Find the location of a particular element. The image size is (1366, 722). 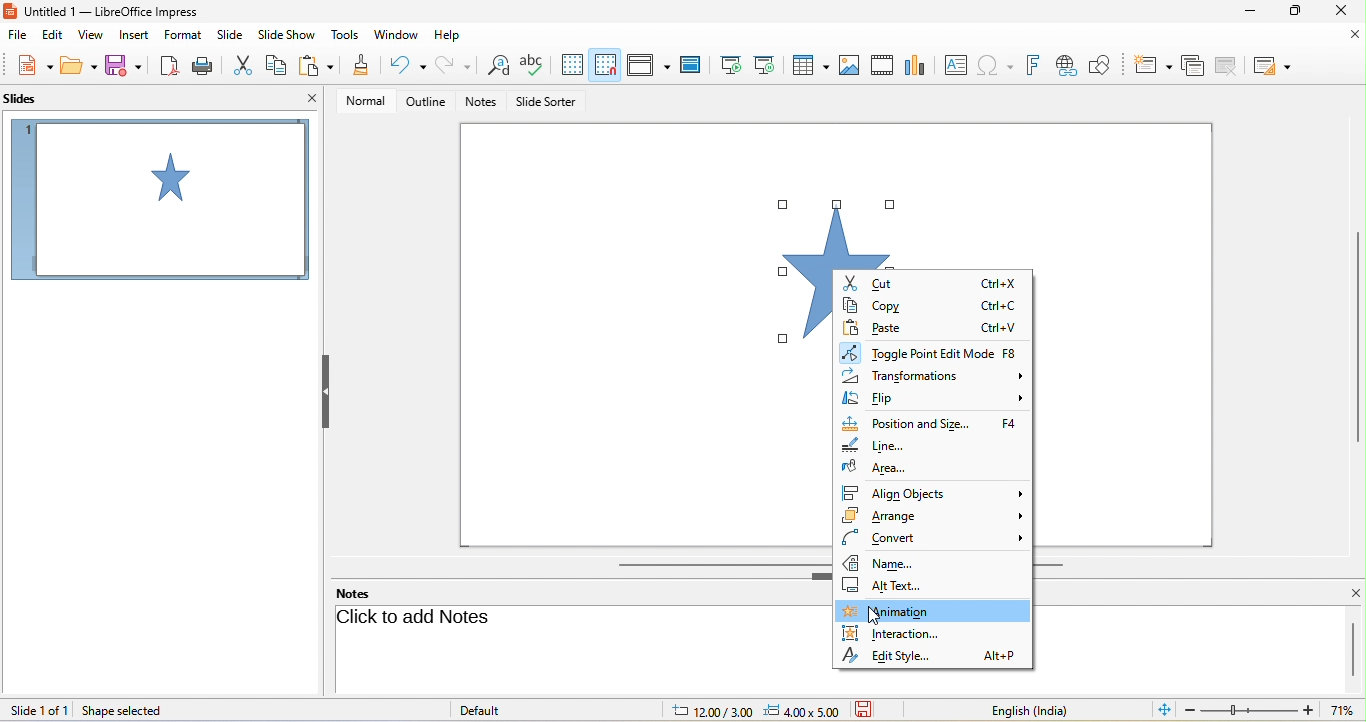

slide sorter is located at coordinates (554, 103).